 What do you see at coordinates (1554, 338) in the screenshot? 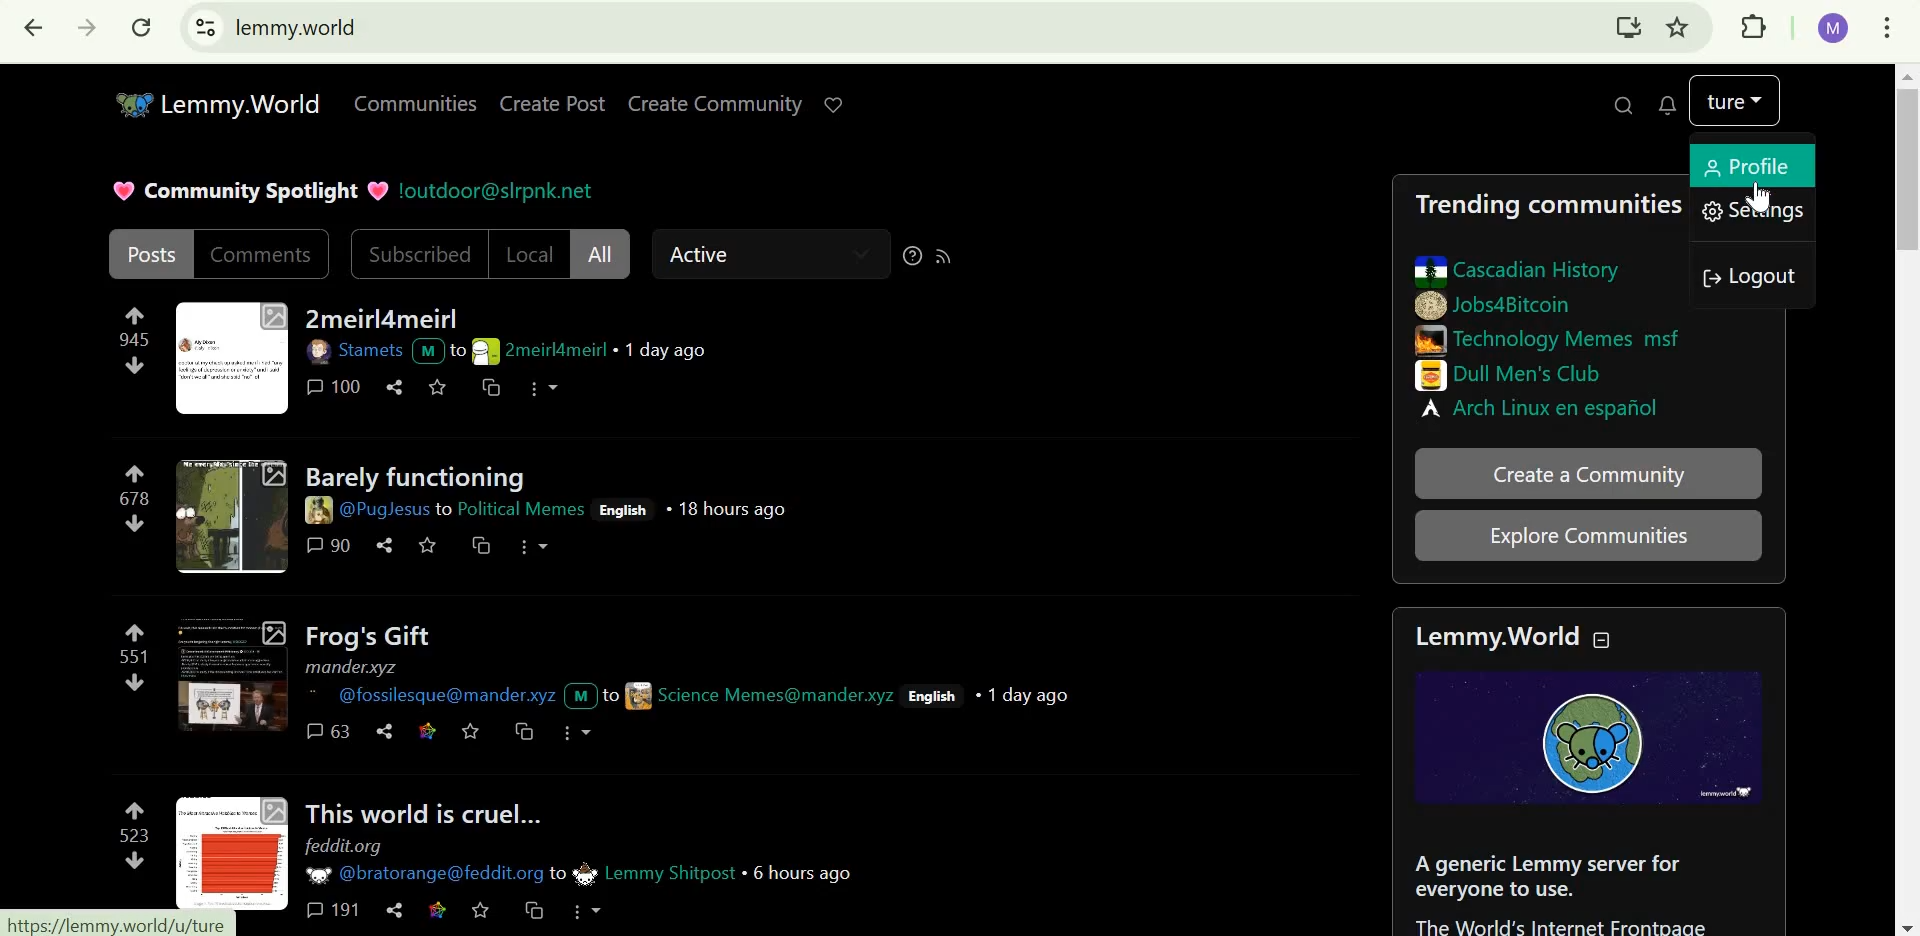
I see `technology memes msf` at bounding box center [1554, 338].